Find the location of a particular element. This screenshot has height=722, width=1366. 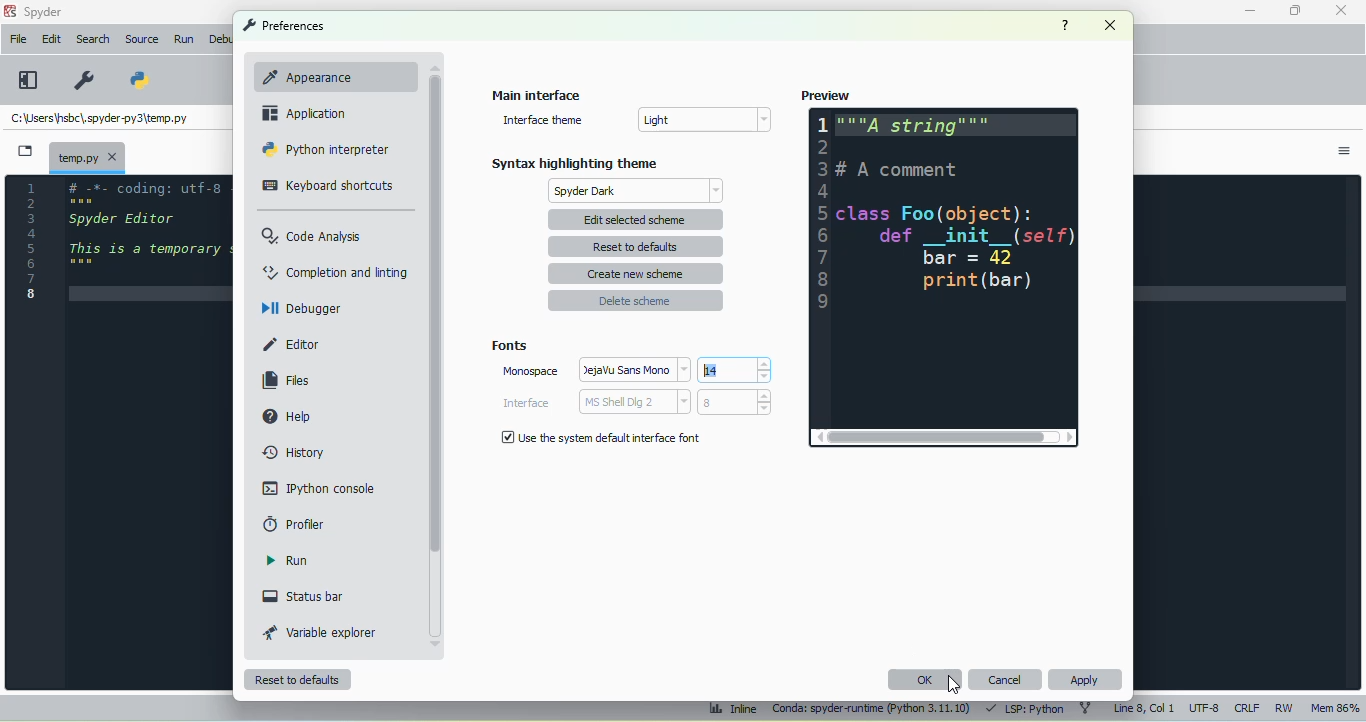

preview box is located at coordinates (943, 268).